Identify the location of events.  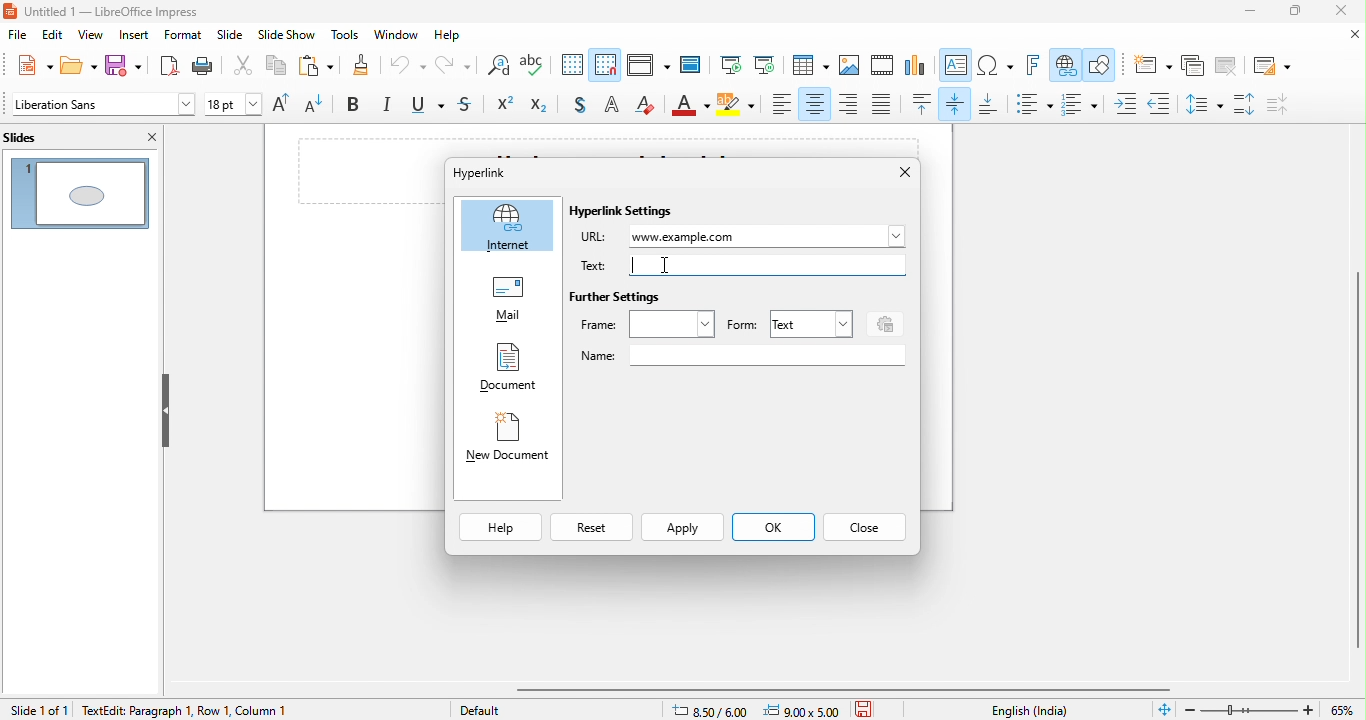
(882, 322).